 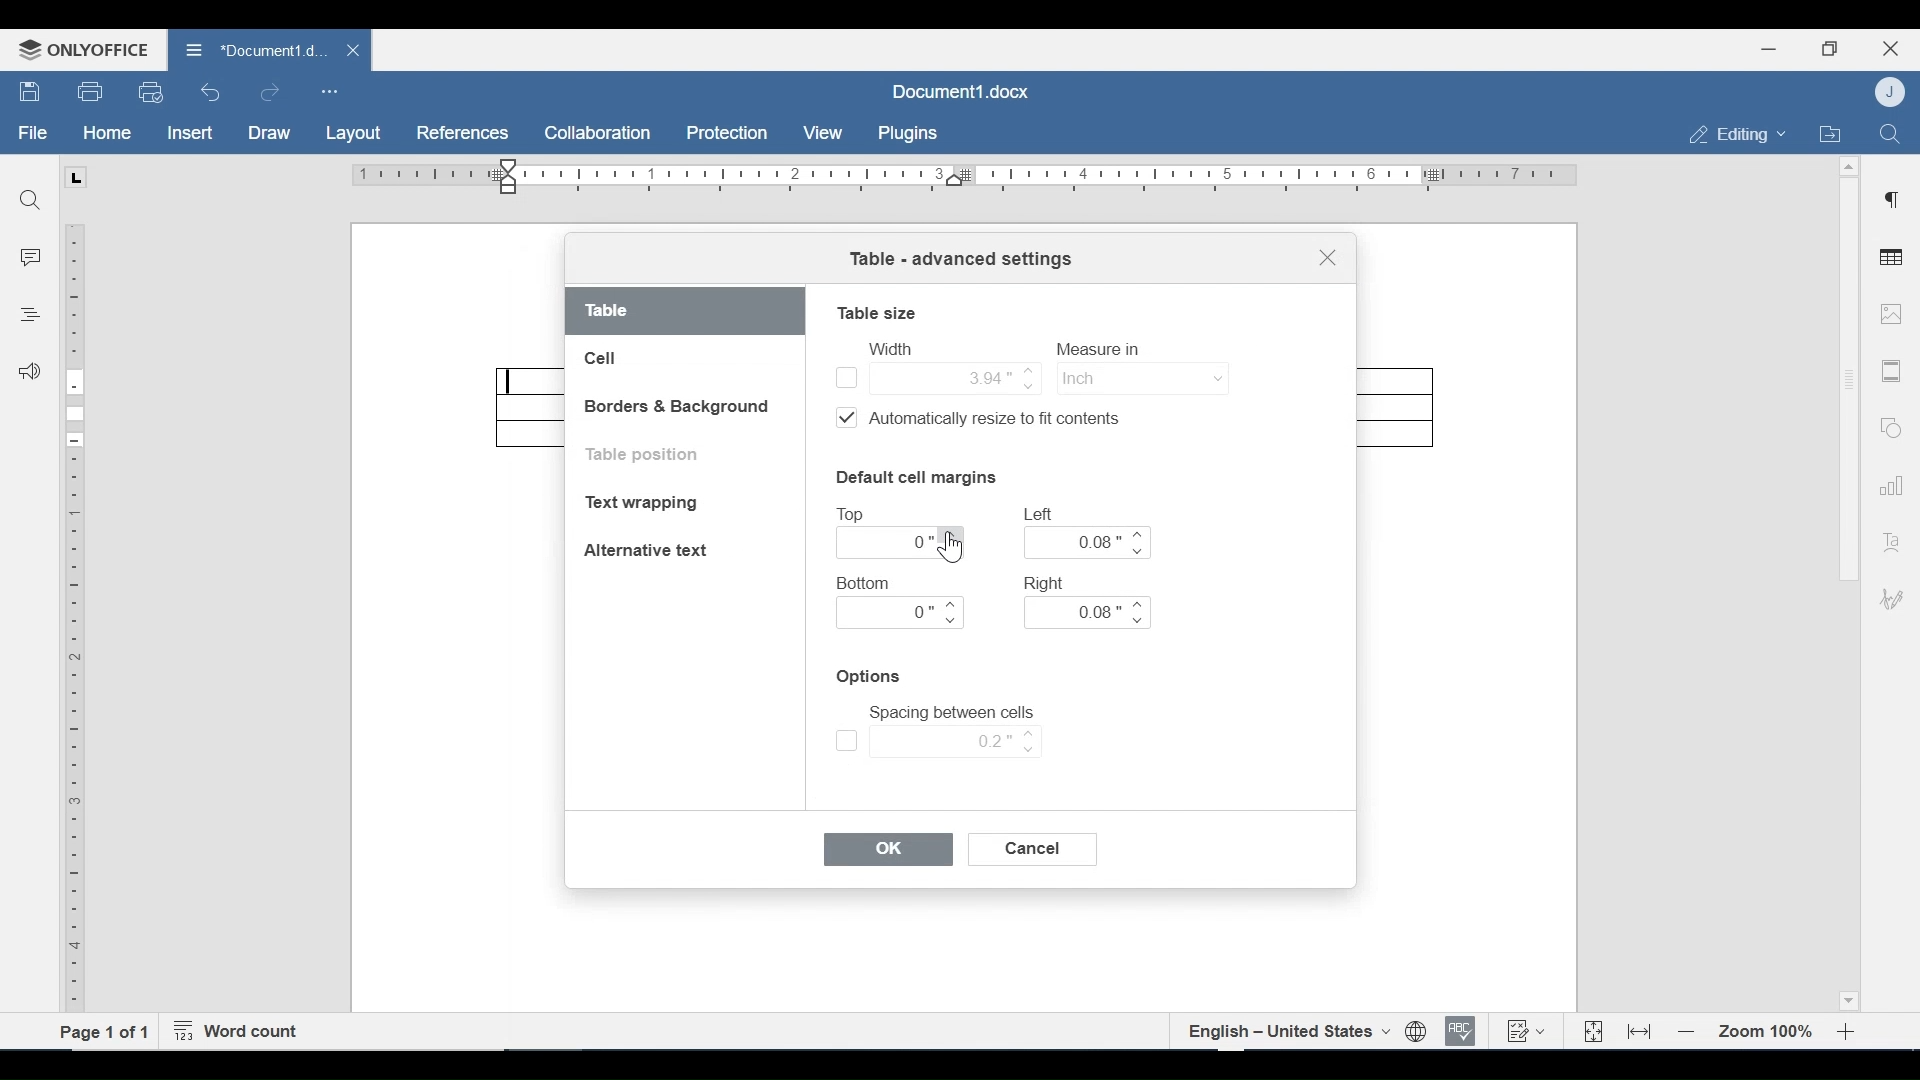 What do you see at coordinates (1641, 1030) in the screenshot?
I see `Fit to Width` at bounding box center [1641, 1030].